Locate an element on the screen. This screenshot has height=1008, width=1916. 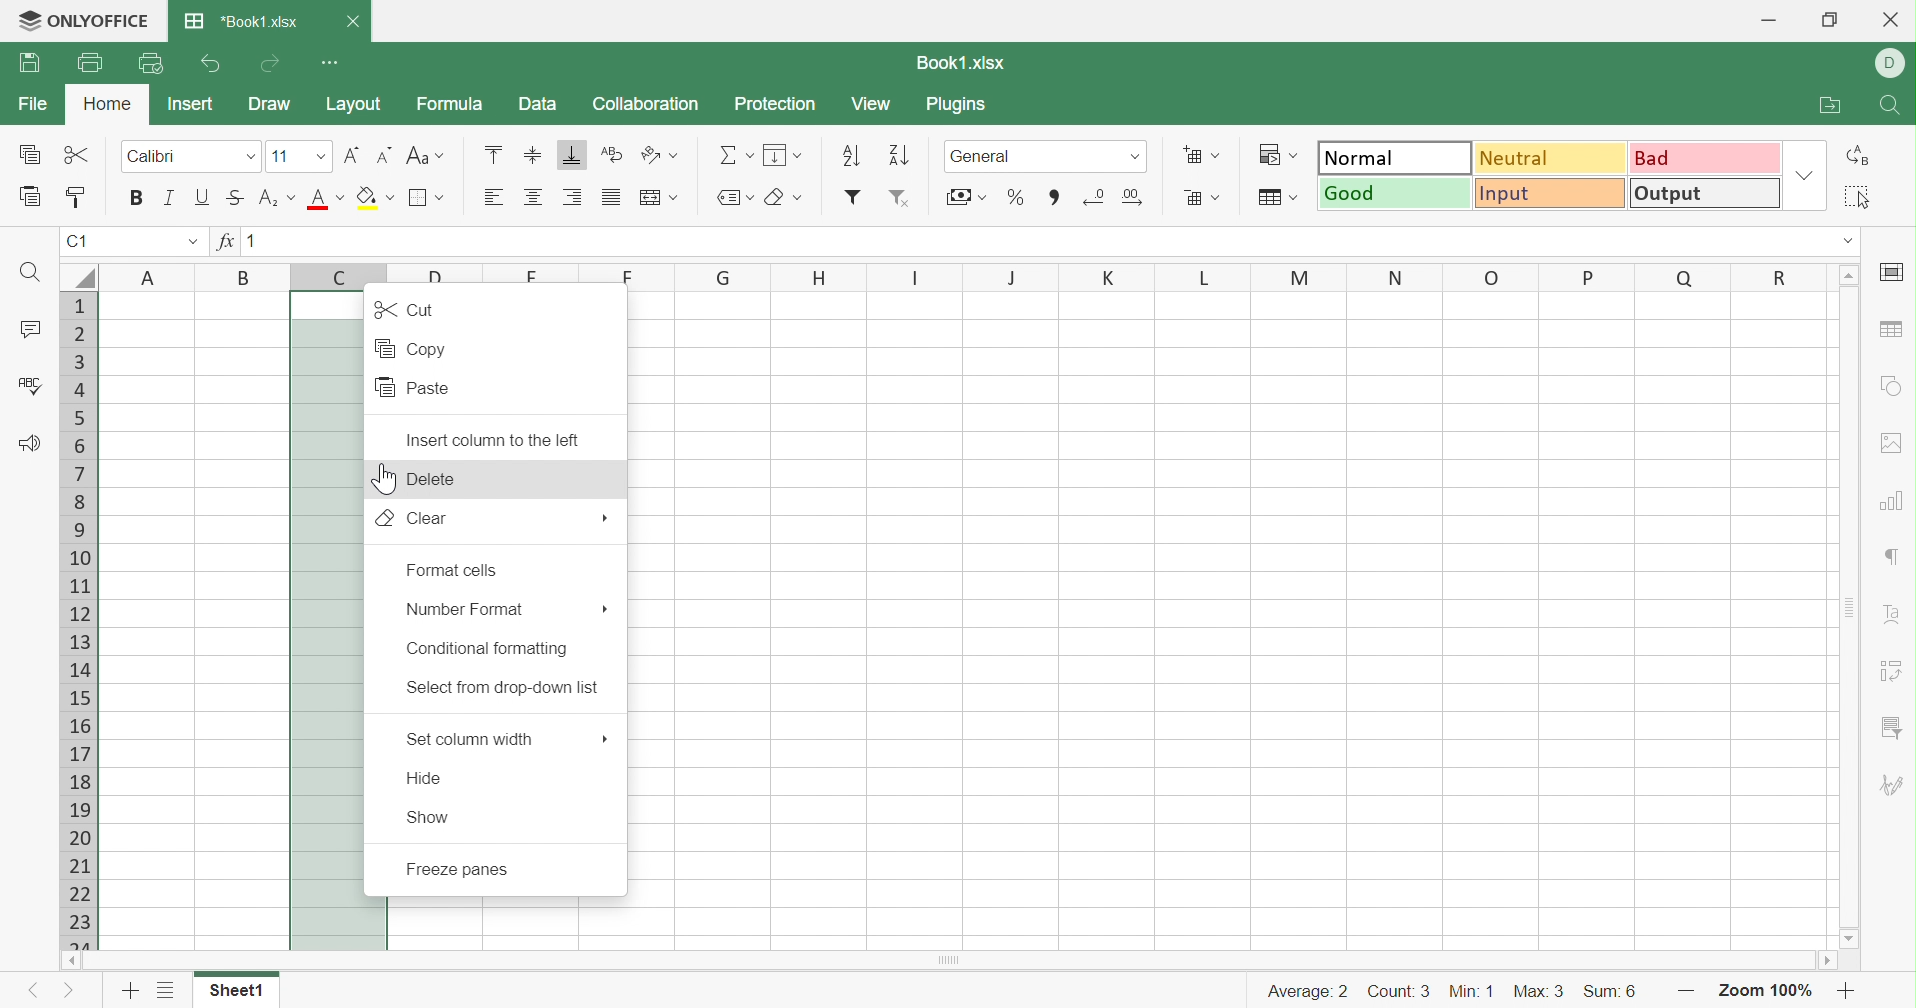
Zoom 100% is located at coordinates (1765, 991).